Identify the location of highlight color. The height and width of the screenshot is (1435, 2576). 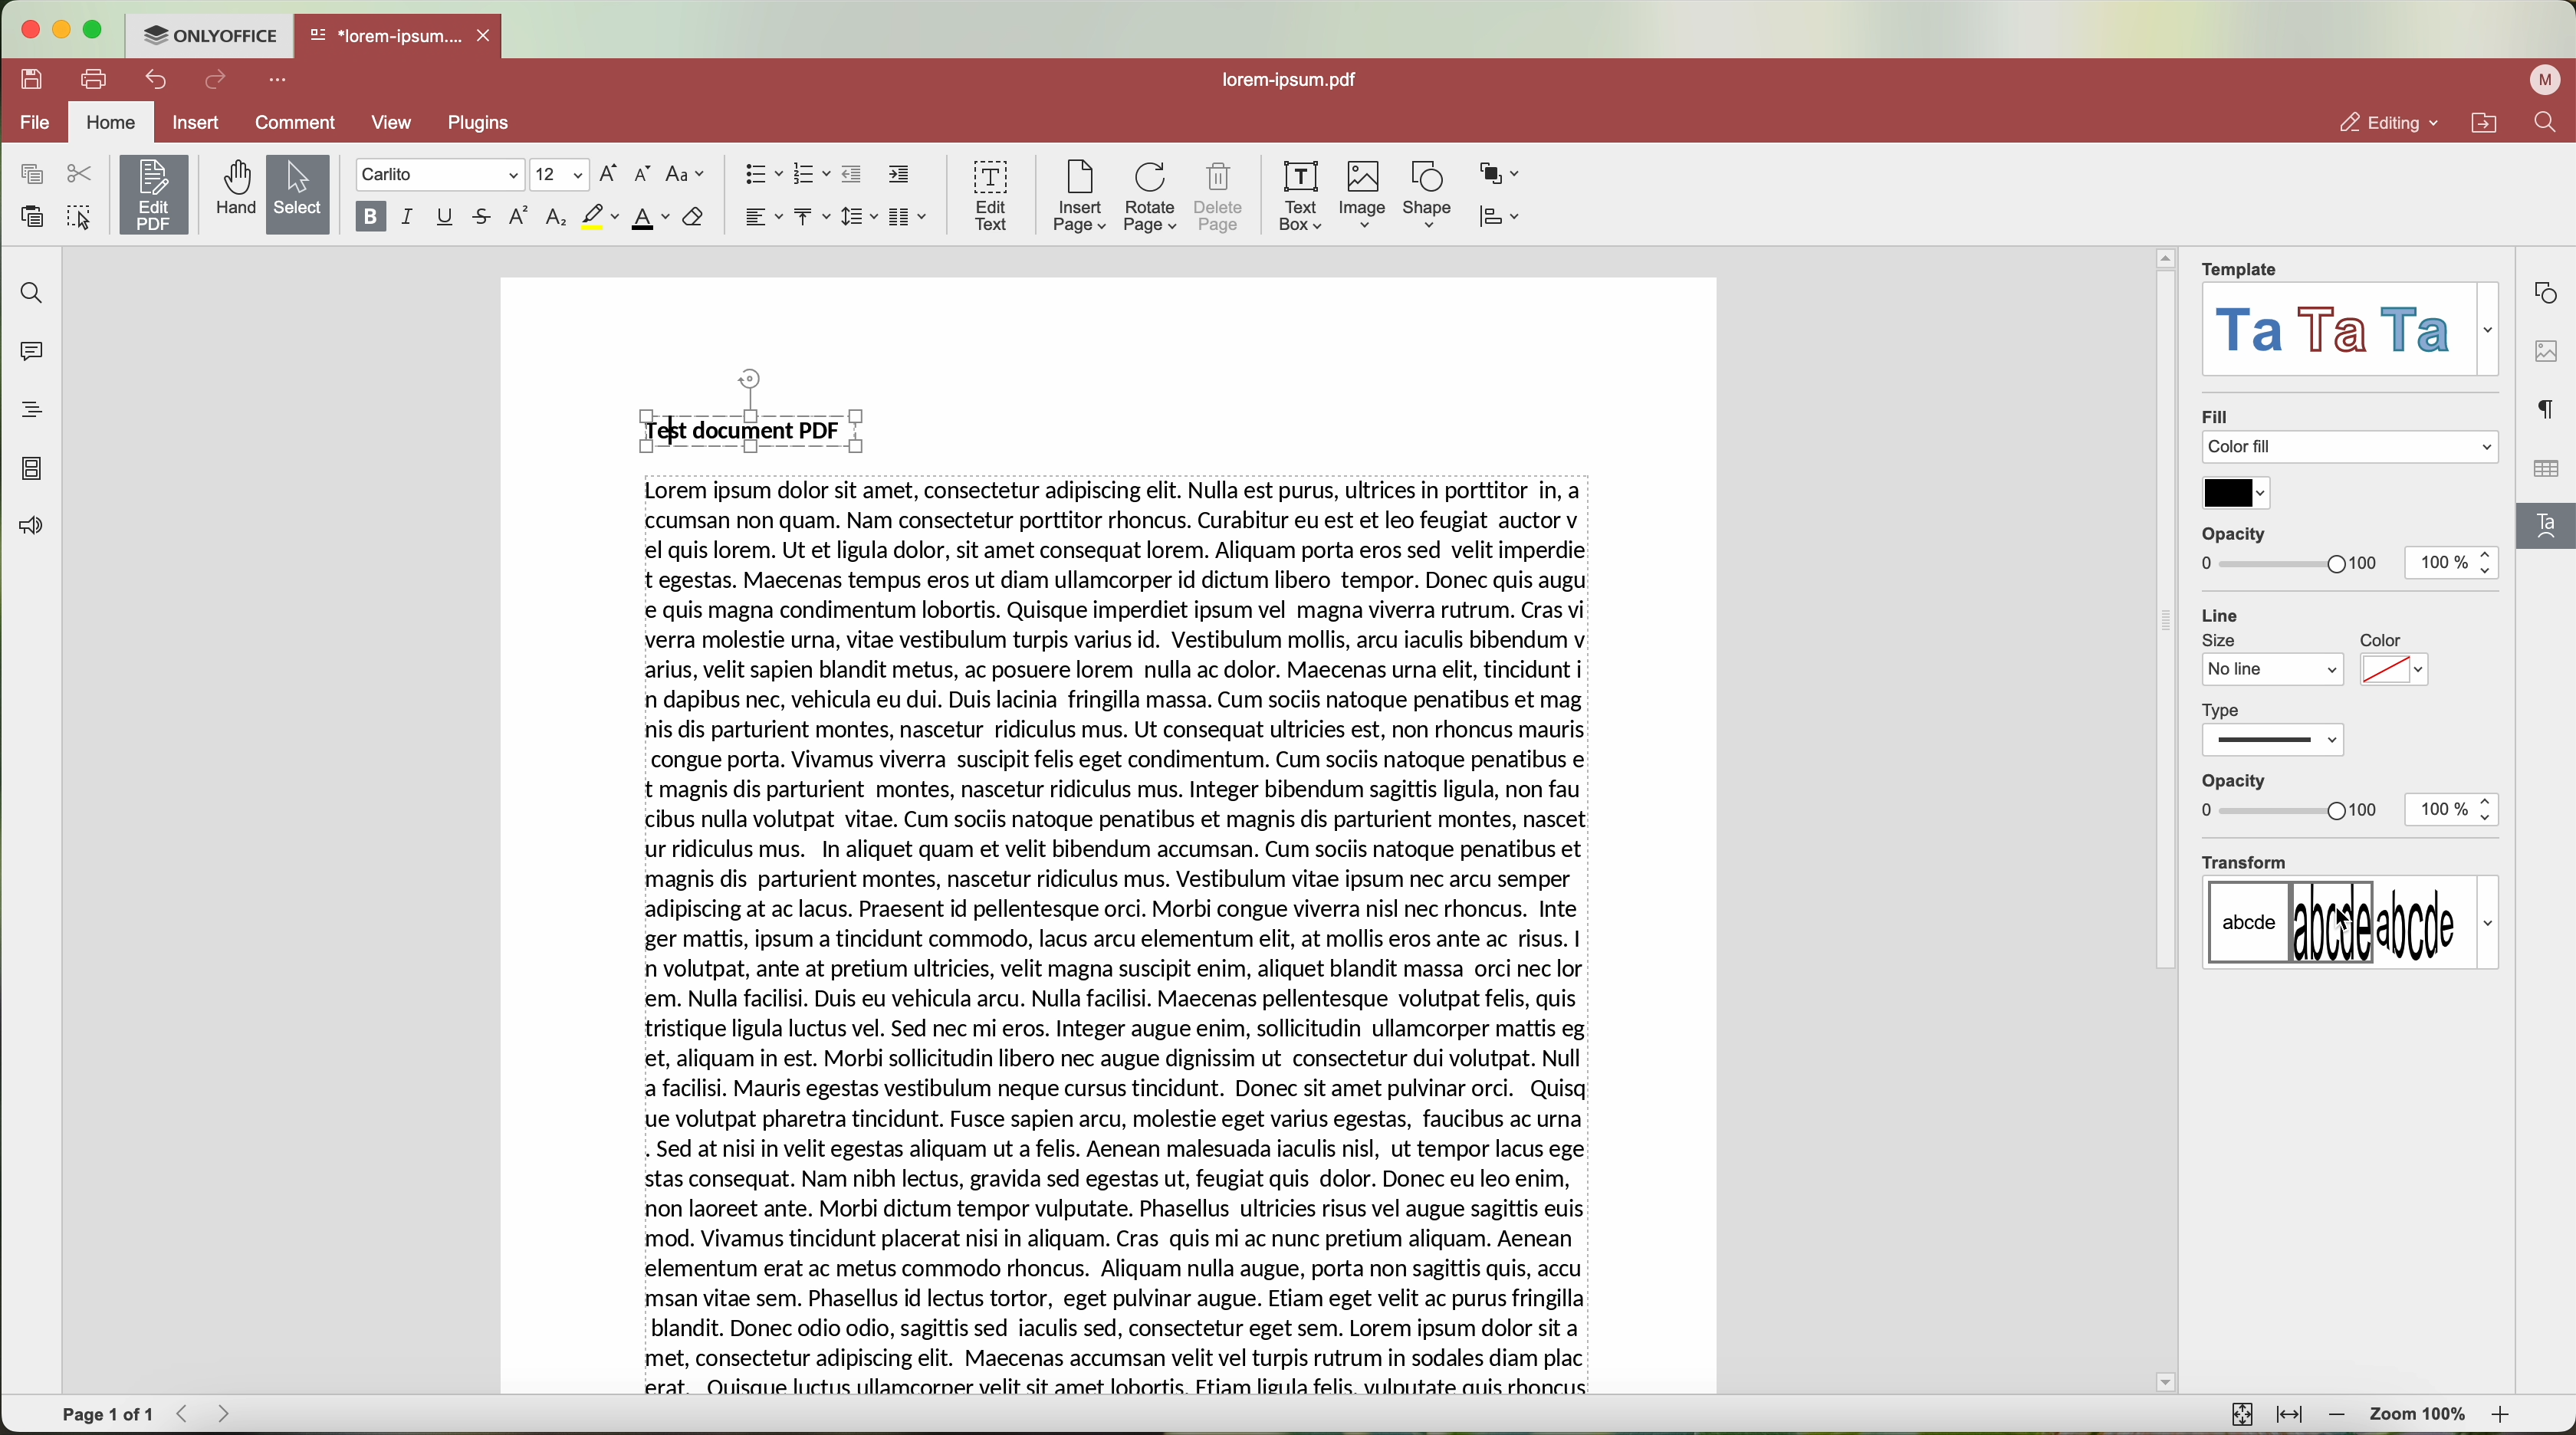
(599, 217).